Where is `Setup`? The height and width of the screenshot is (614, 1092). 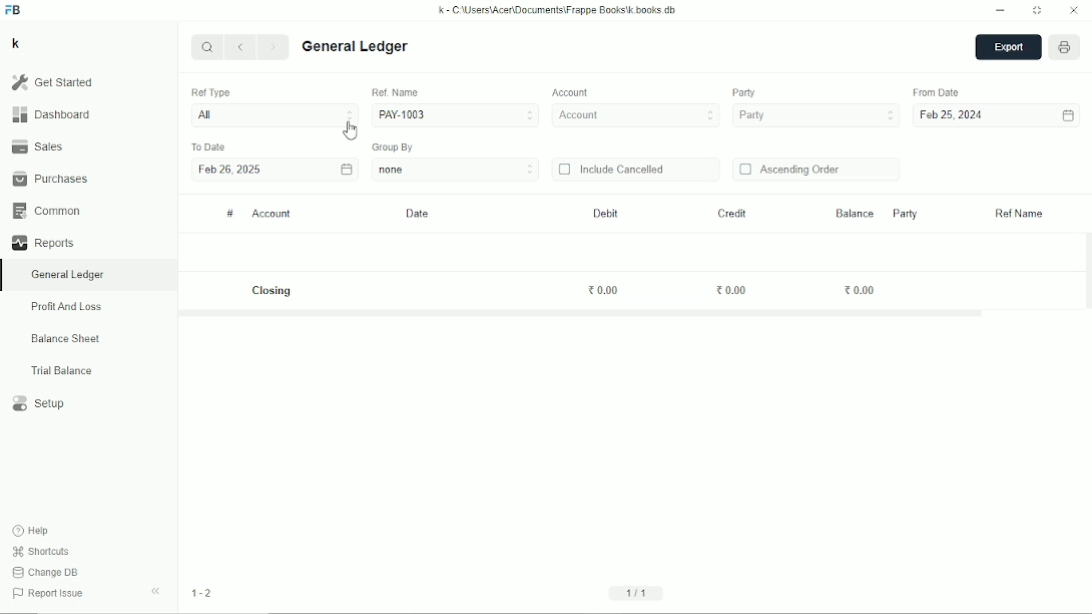
Setup is located at coordinates (40, 404).